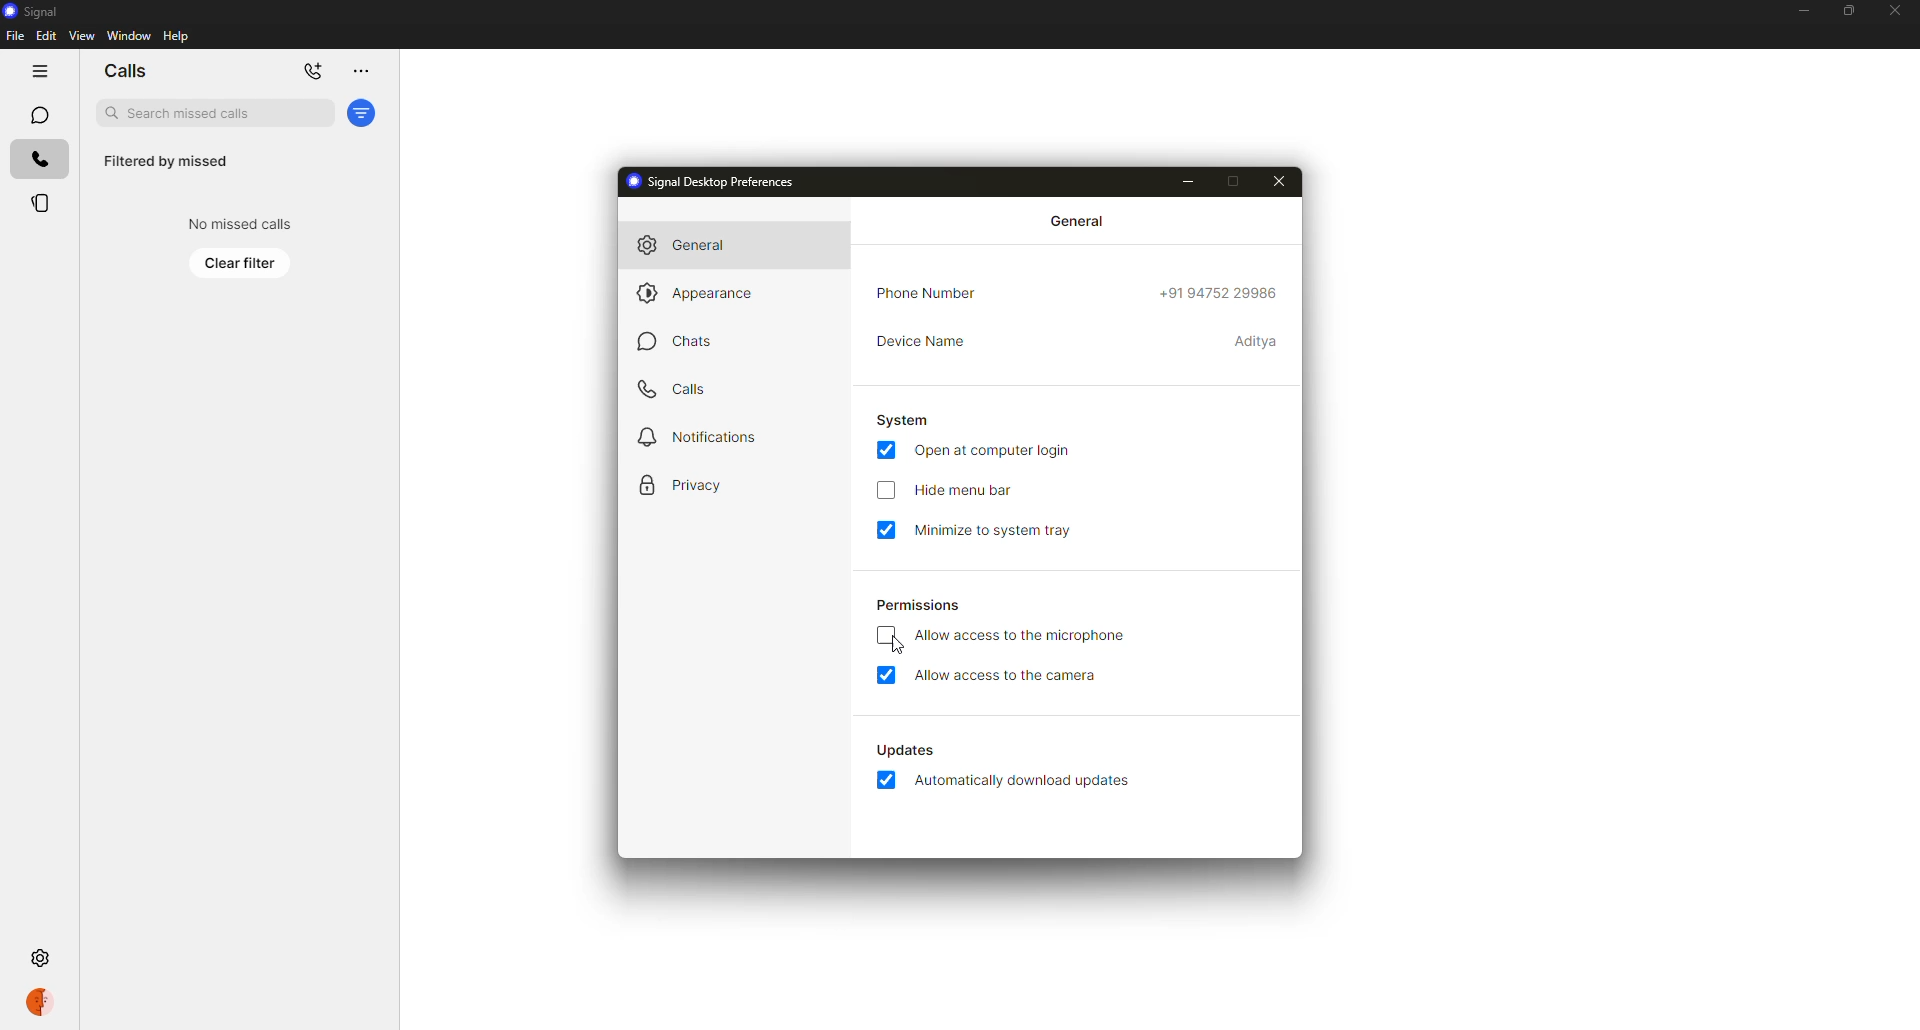  Describe the element at coordinates (721, 181) in the screenshot. I see `signal desktop preferences` at that location.